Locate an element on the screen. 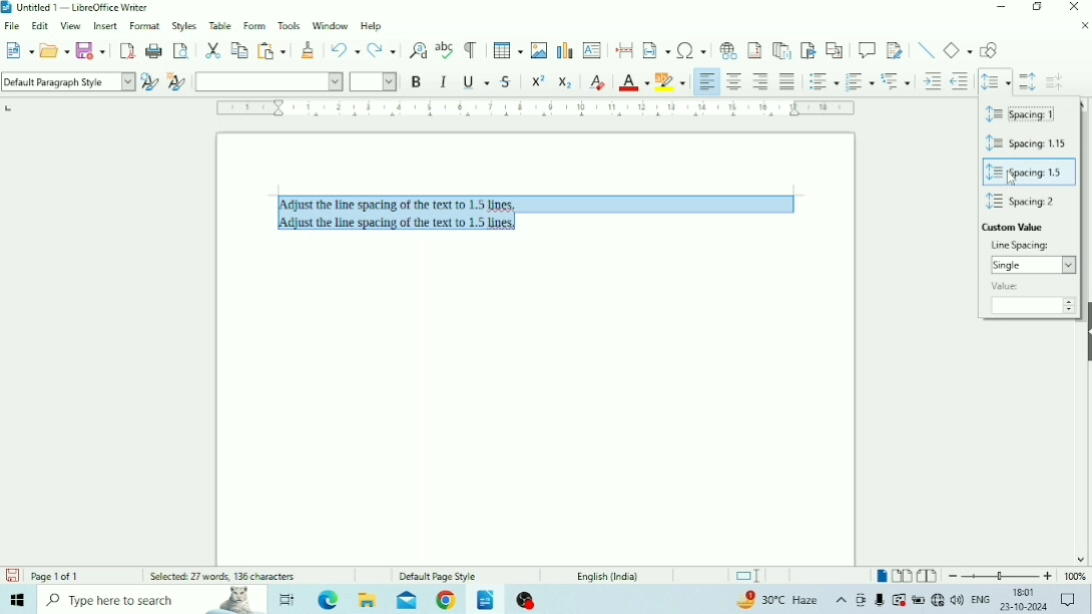 This screenshot has width=1092, height=614. Close is located at coordinates (1075, 7).